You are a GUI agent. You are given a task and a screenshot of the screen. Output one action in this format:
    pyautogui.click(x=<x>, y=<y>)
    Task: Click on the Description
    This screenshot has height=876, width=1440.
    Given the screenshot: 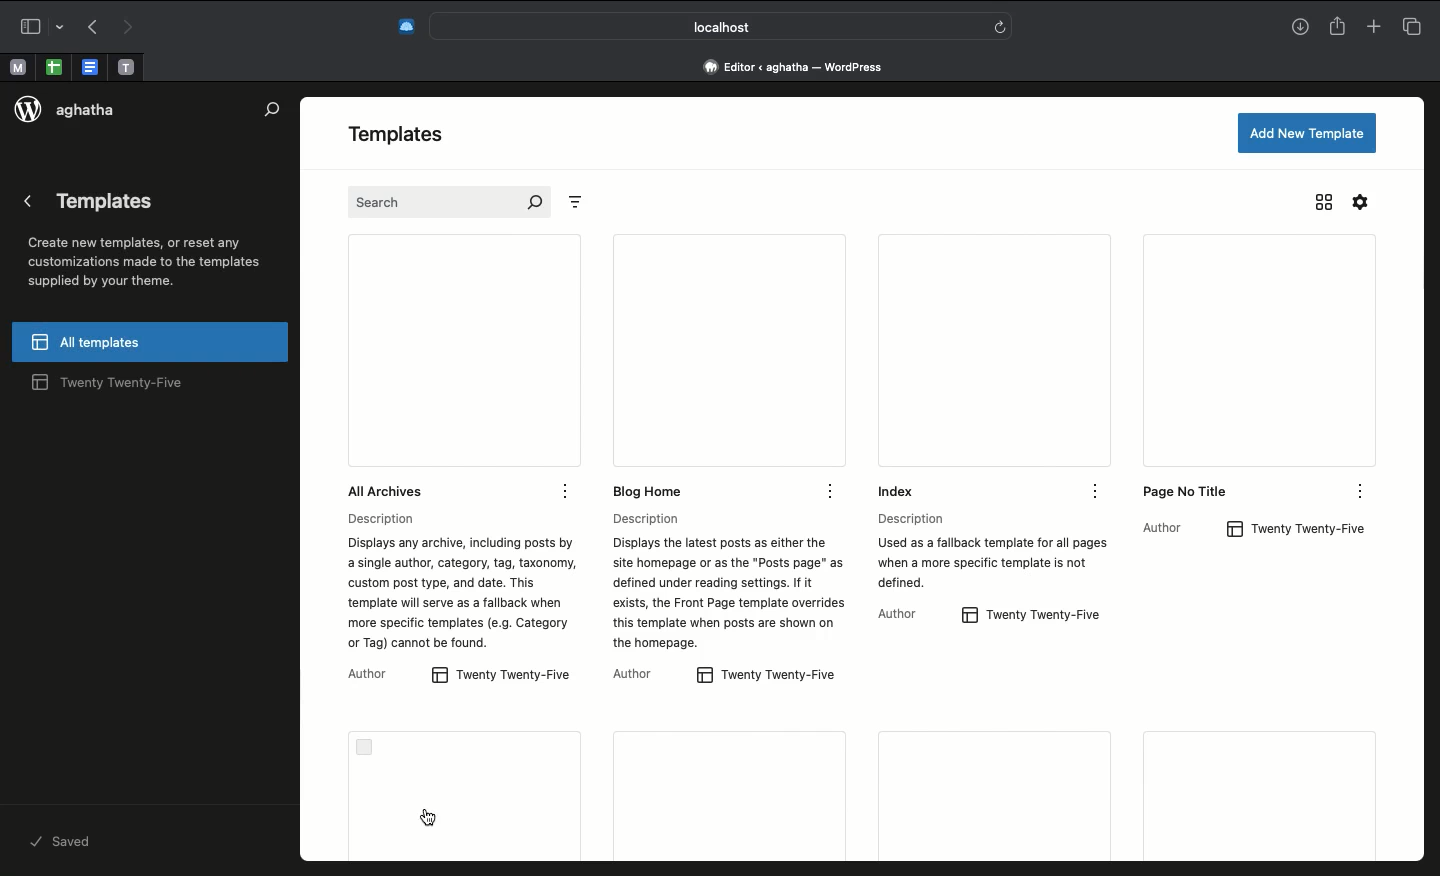 What is the action you would take?
    pyautogui.click(x=460, y=580)
    